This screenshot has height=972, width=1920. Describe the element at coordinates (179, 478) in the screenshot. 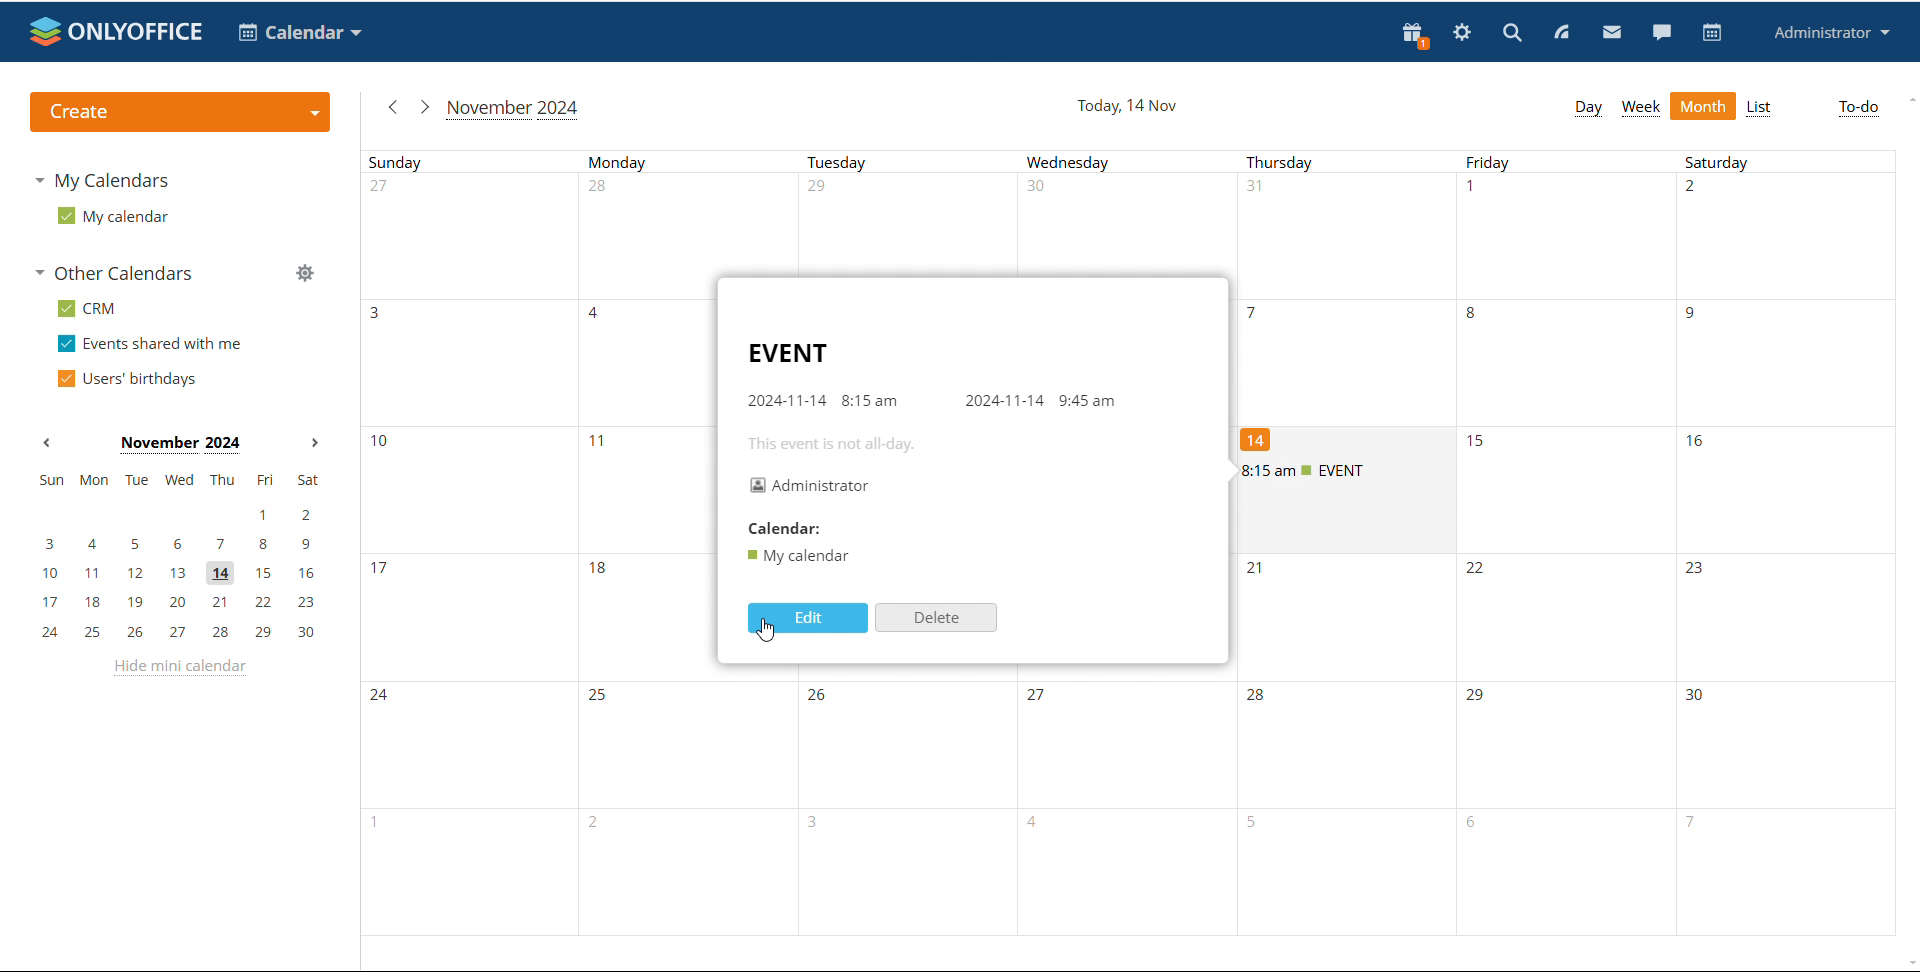

I see `mon, tue, wed, thu, fri, sat, sun` at that location.